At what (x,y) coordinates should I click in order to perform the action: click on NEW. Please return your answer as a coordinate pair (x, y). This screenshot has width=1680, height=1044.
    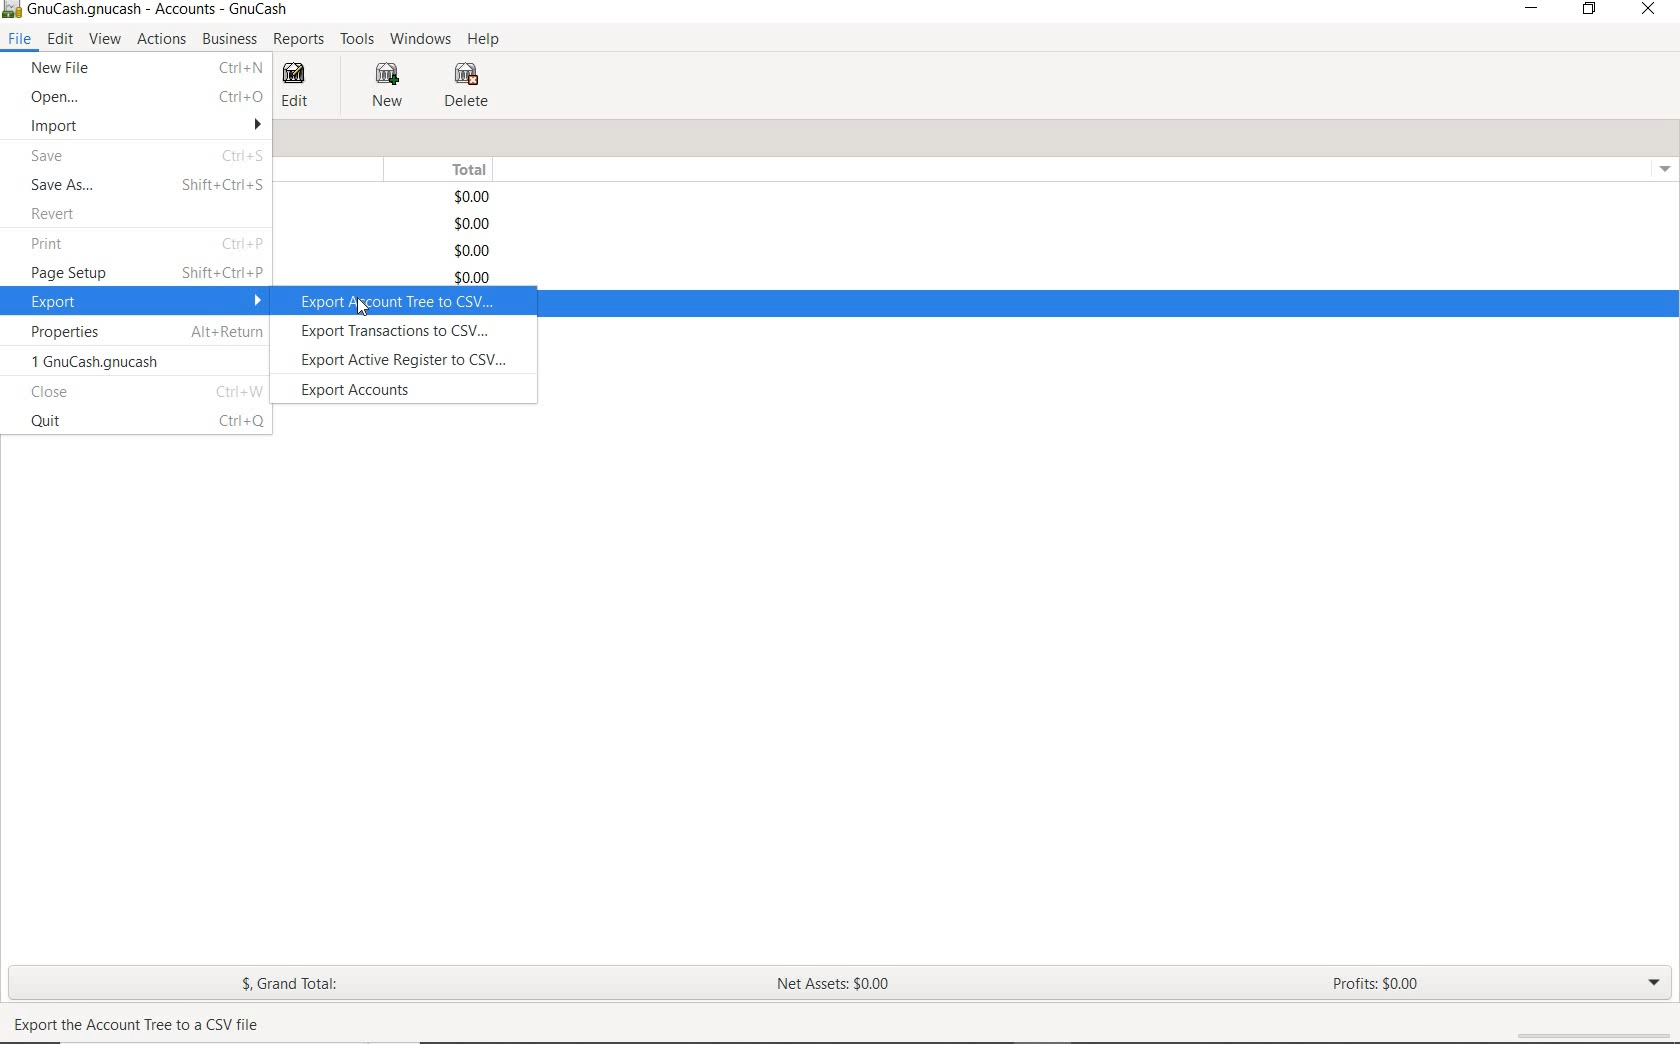
    Looking at the image, I should click on (386, 89).